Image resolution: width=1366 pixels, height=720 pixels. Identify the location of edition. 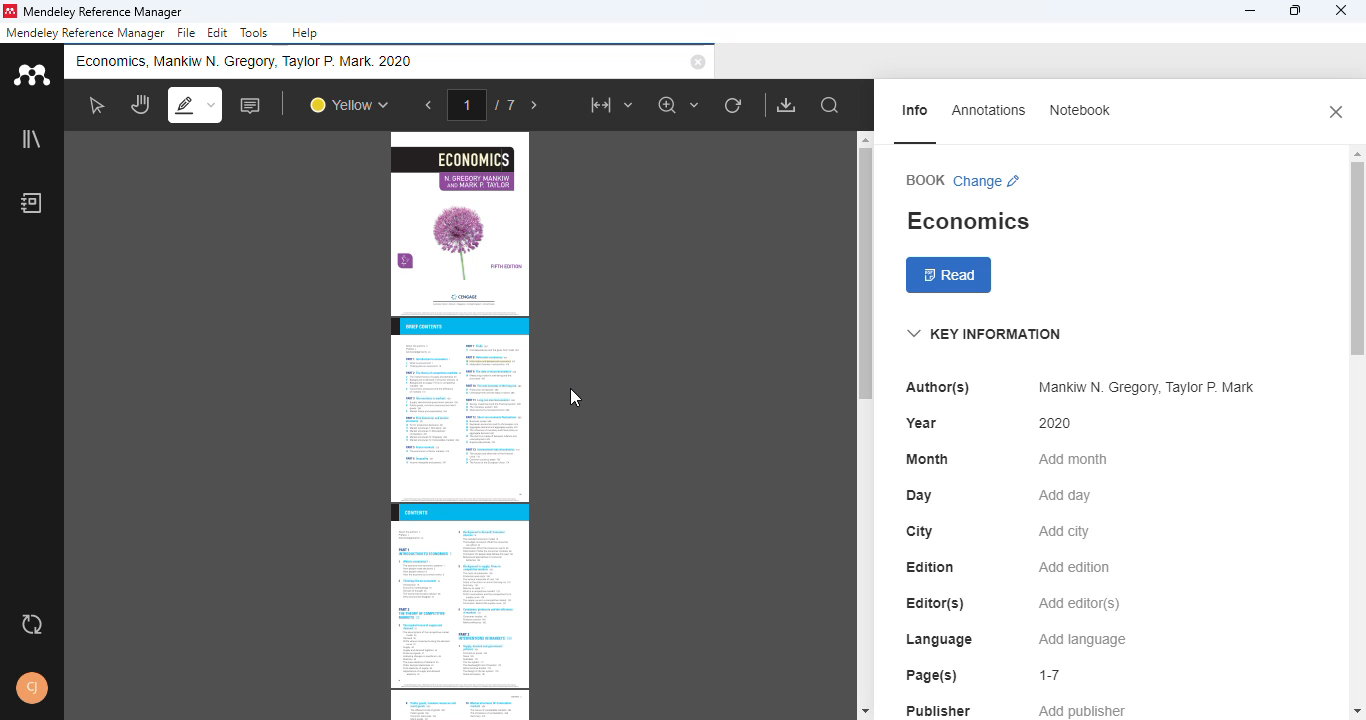
(931, 567).